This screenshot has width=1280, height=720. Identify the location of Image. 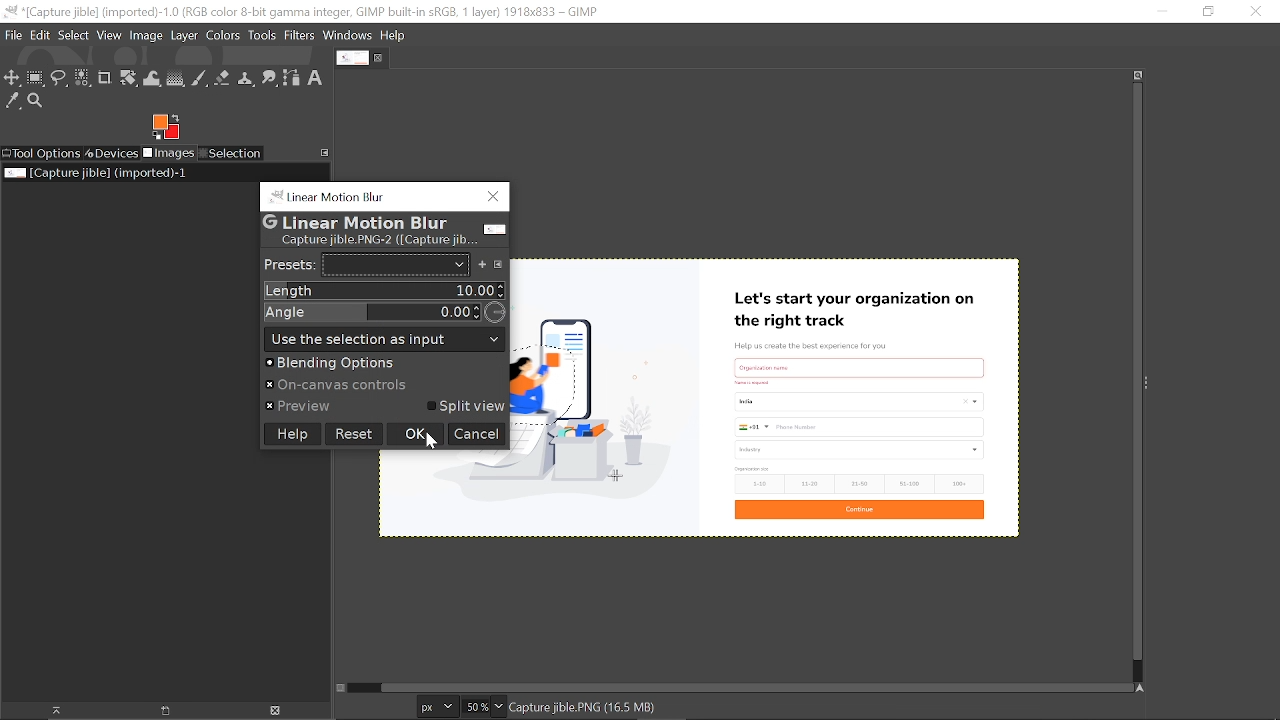
(146, 34).